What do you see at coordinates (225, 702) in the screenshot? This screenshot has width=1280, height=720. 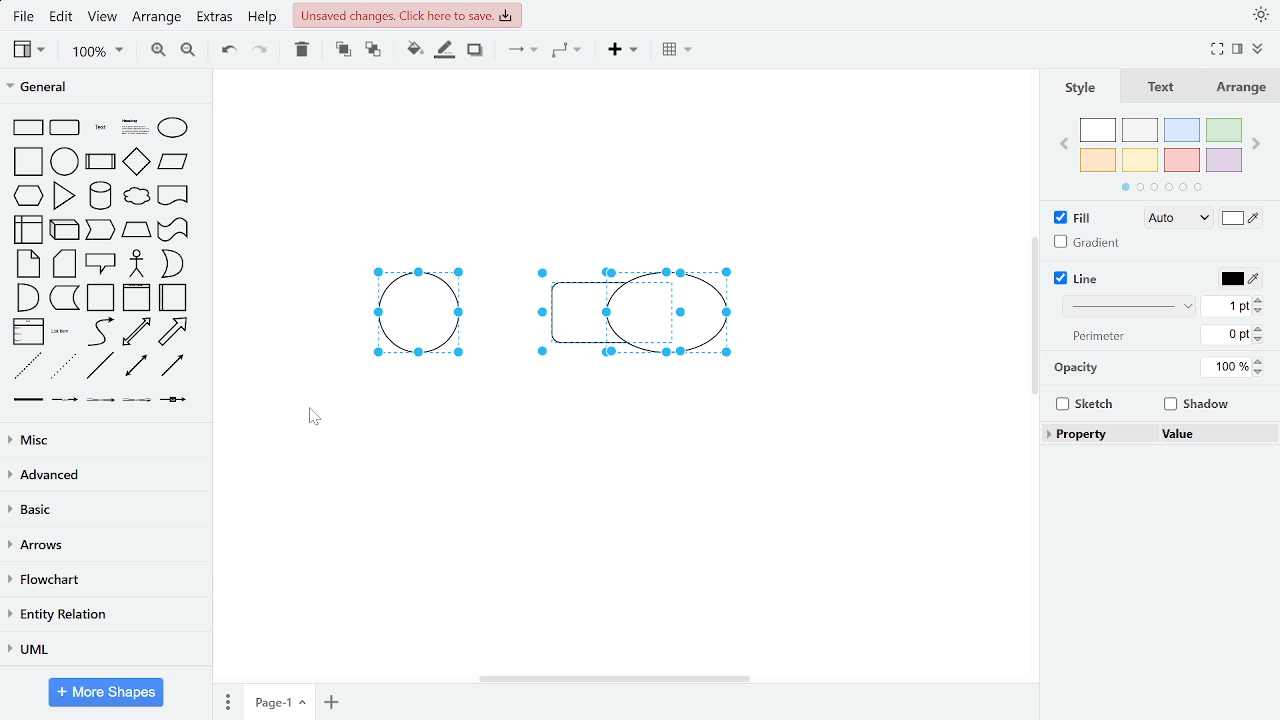 I see `pages` at bounding box center [225, 702].